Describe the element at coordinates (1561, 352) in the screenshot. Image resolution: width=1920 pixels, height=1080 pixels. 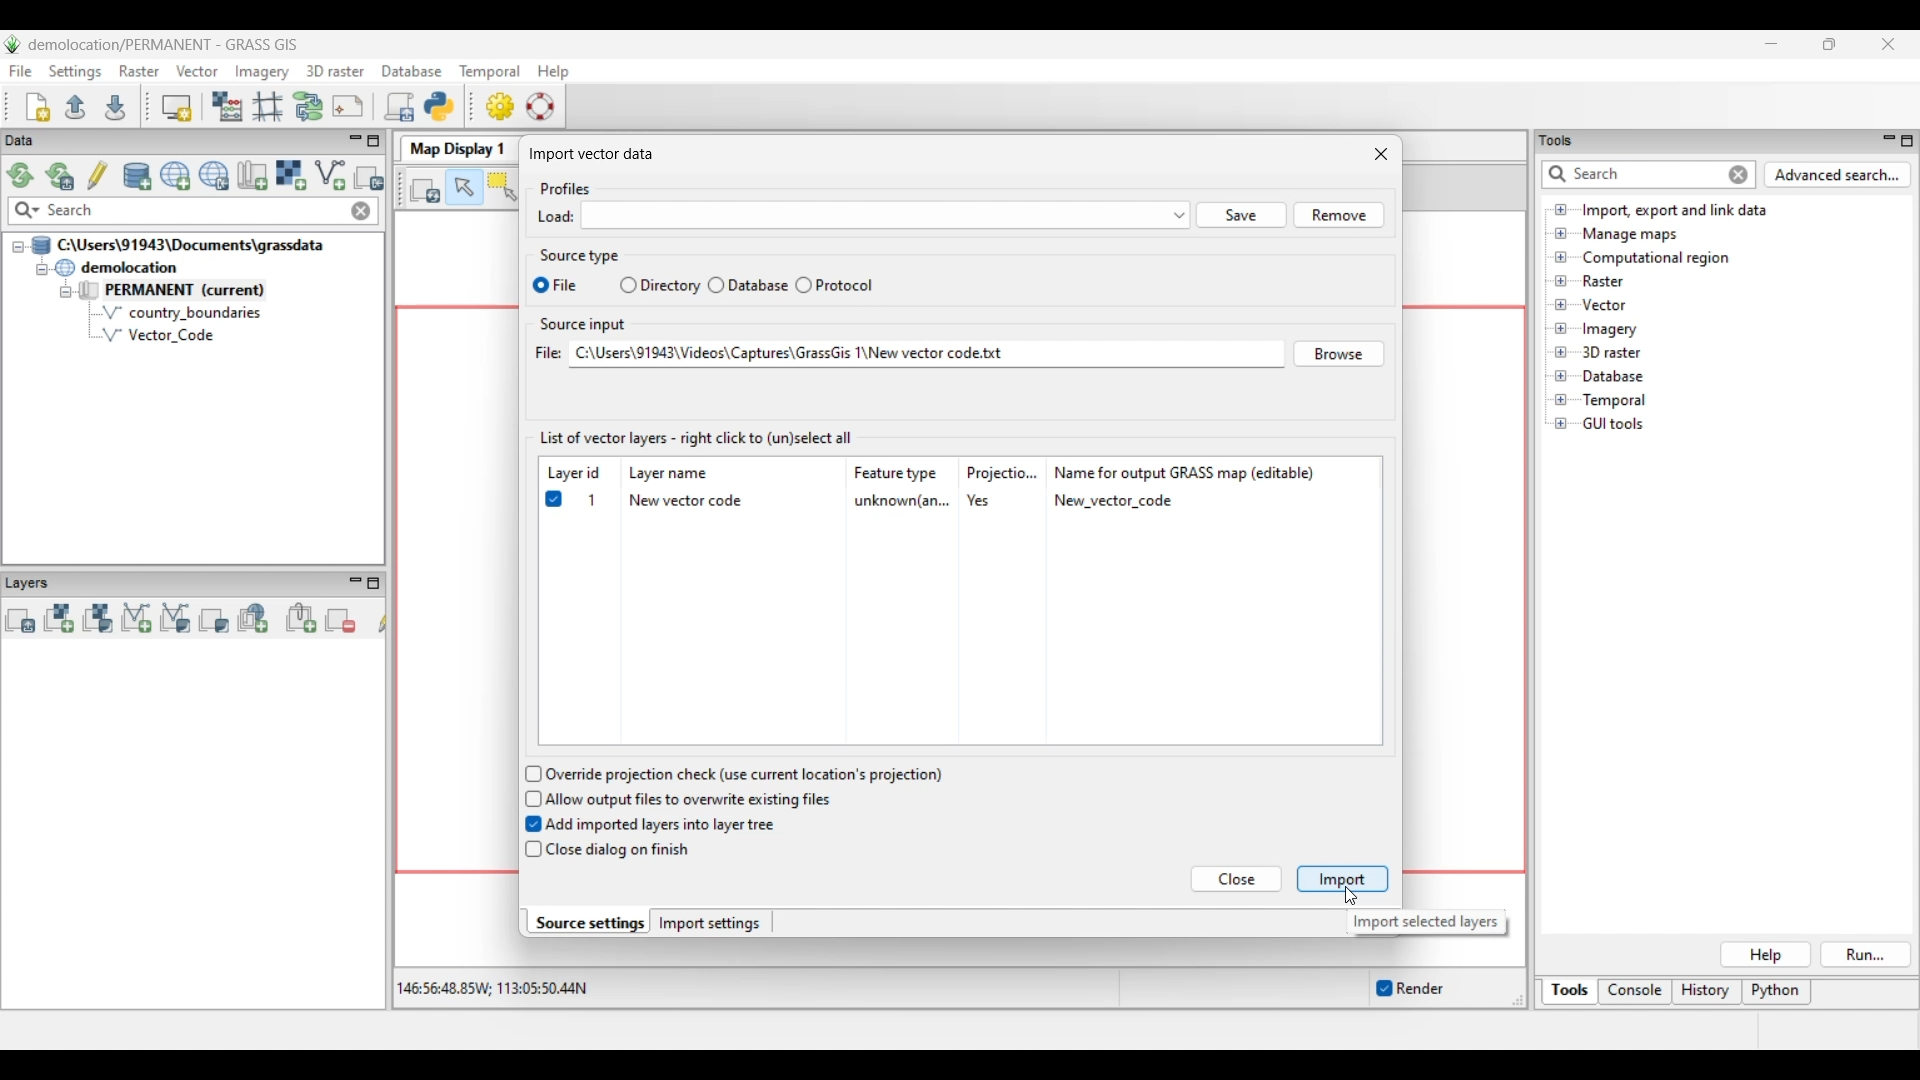
I see `Click to open files under 3D Raster` at that location.